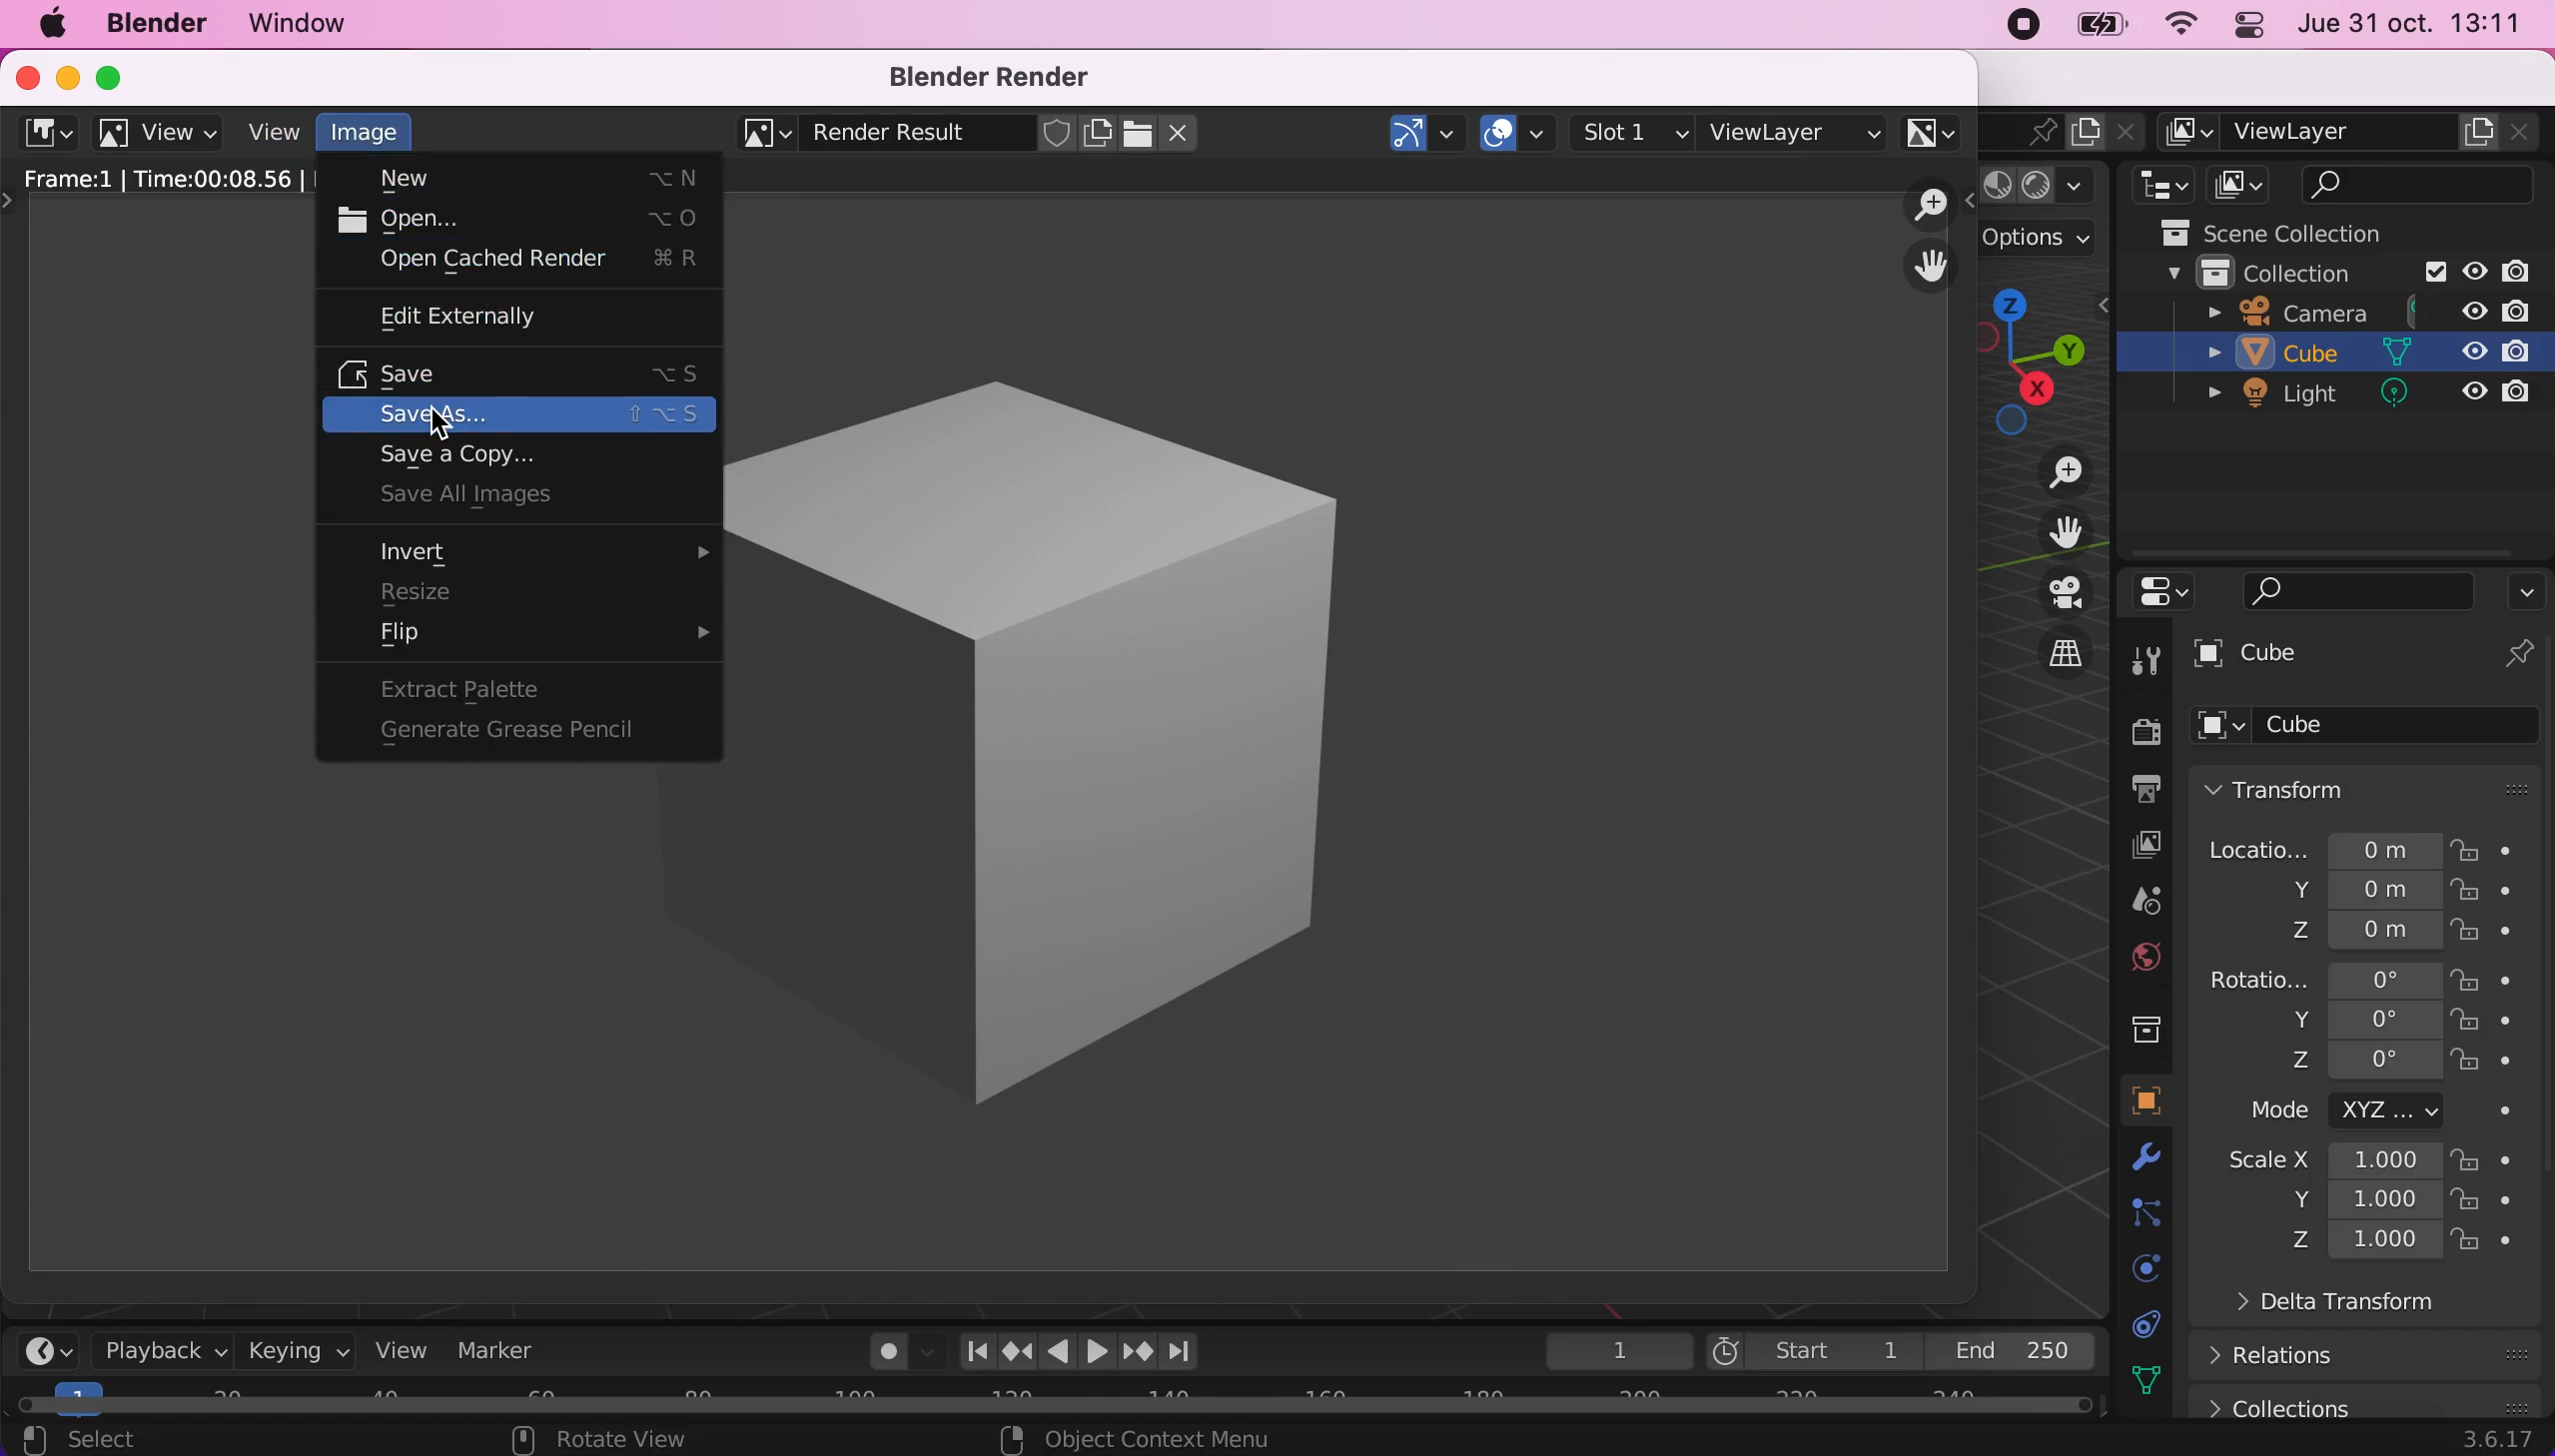  I want to click on minimize, so click(62, 75).